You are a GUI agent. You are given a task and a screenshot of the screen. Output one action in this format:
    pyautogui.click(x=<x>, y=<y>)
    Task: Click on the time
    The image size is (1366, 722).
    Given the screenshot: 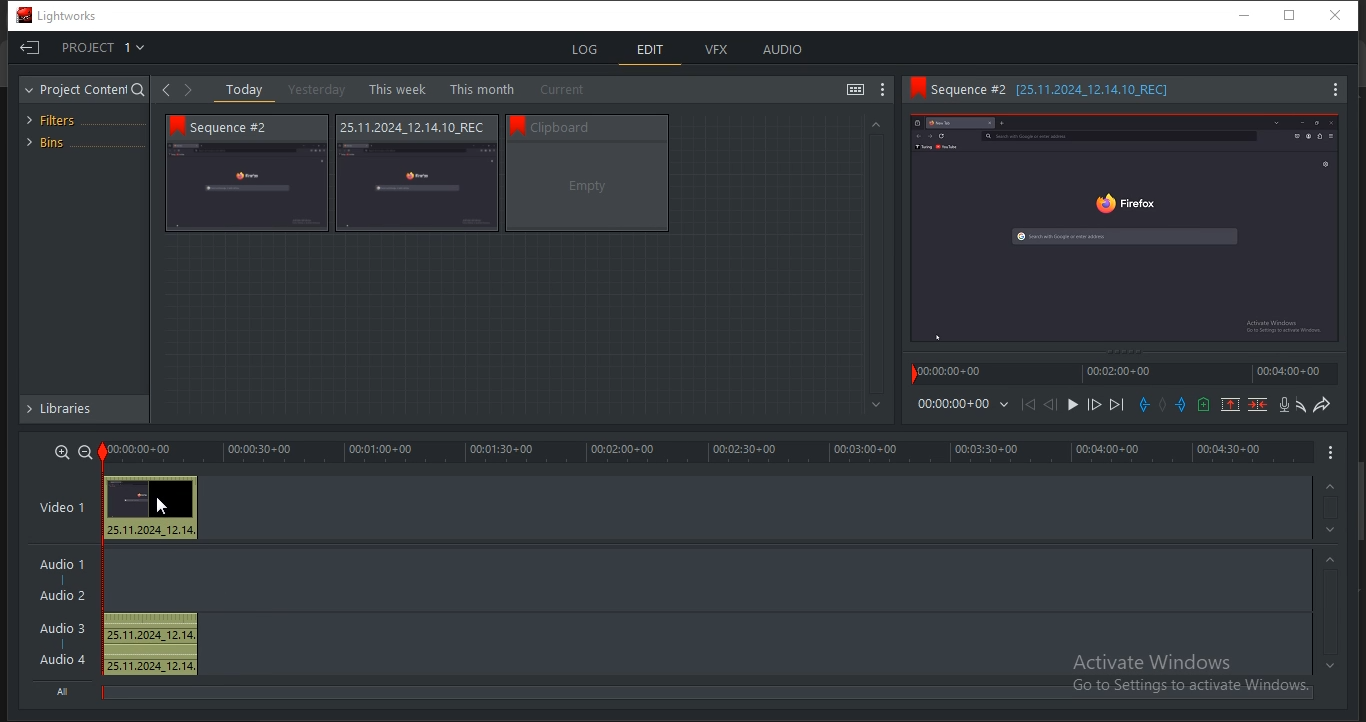 What is the action you would take?
    pyautogui.click(x=952, y=404)
    